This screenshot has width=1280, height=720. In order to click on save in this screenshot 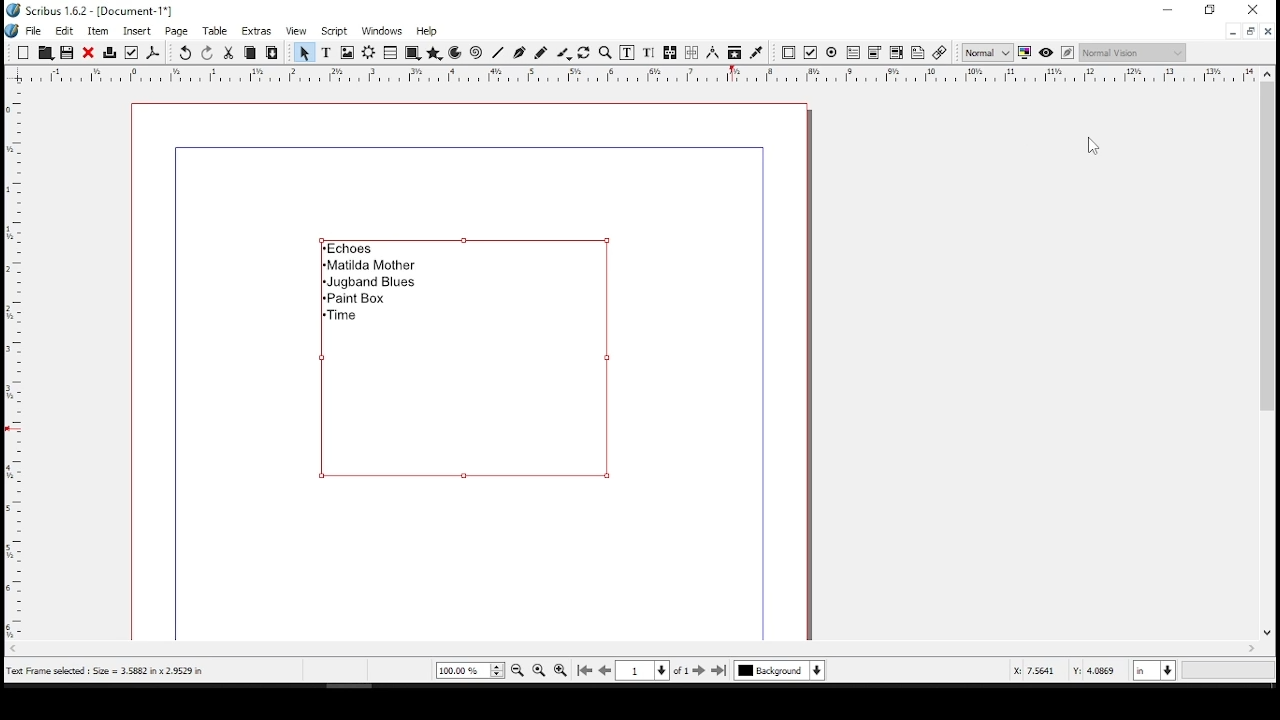, I will do `click(66, 52)`.